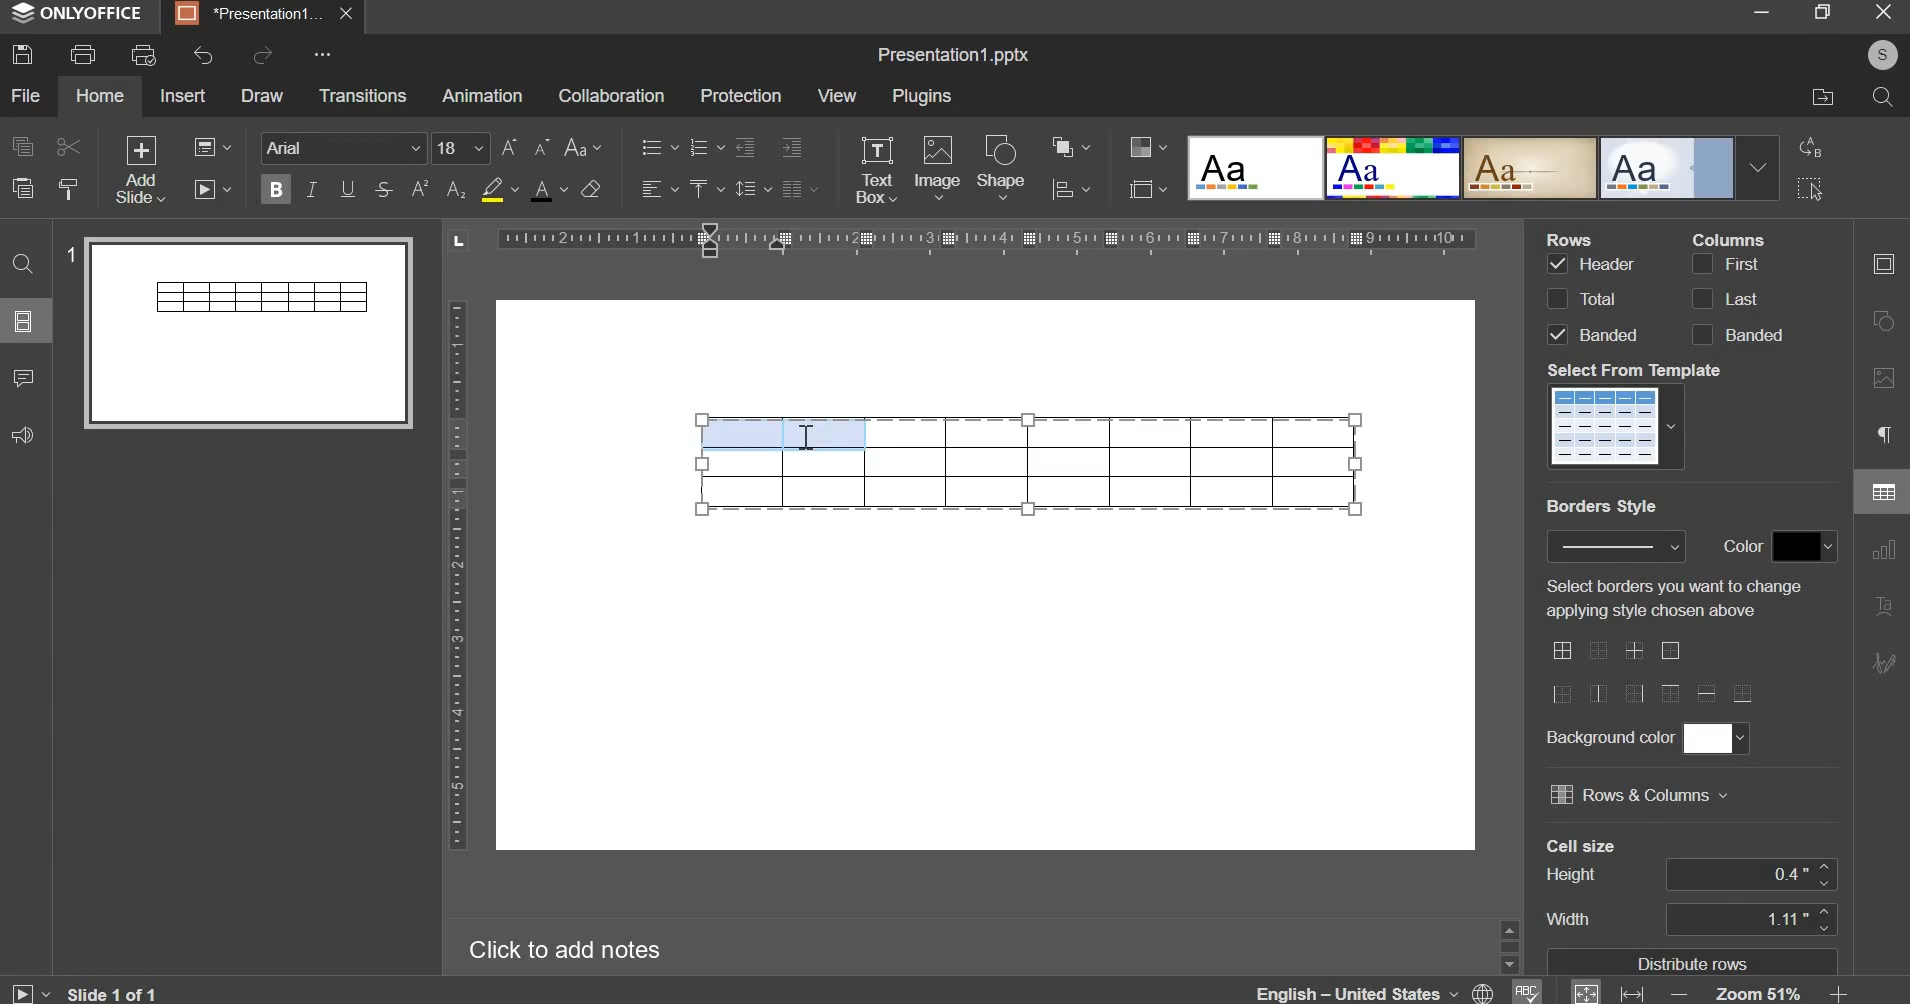 The image size is (1910, 1004). I want to click on chart settings, so click(1071, 189).